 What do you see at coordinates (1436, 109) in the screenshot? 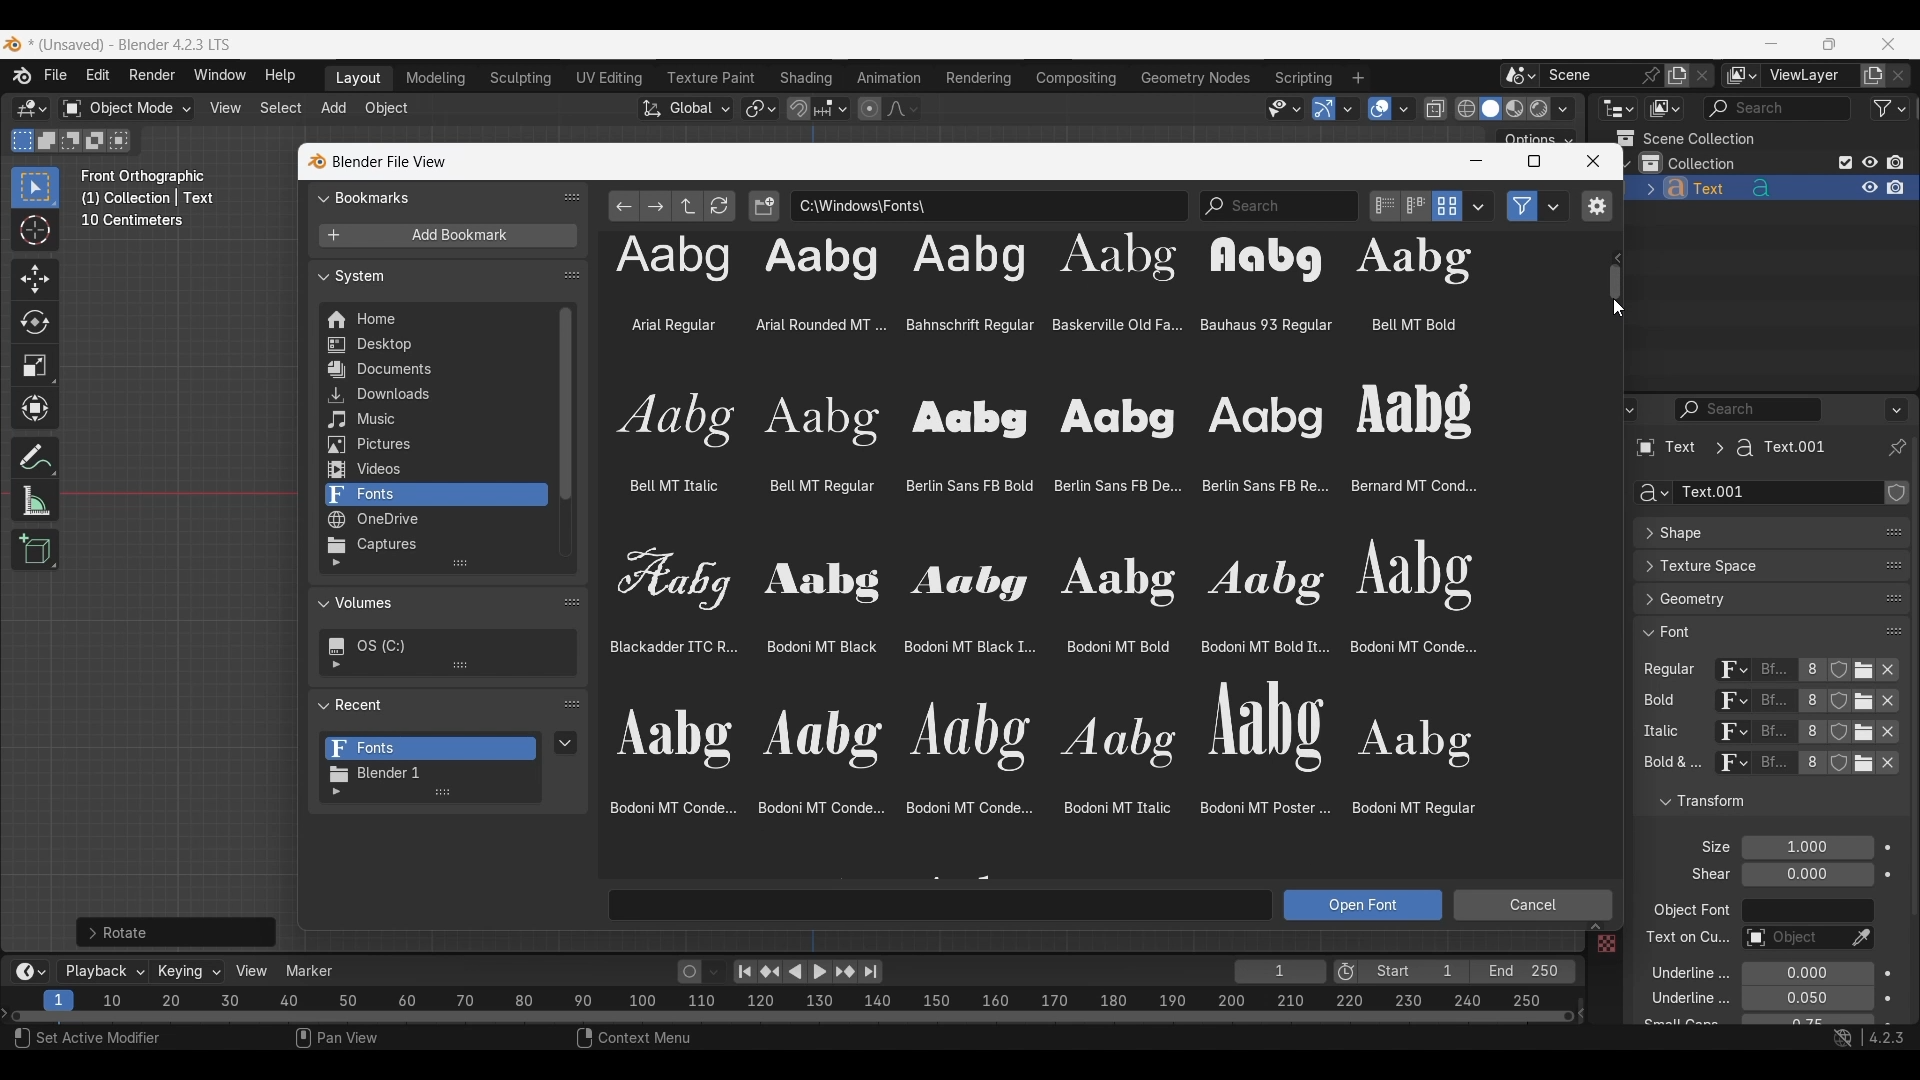
I see `Toggle X-ray` at bounding box center [1436, 109].